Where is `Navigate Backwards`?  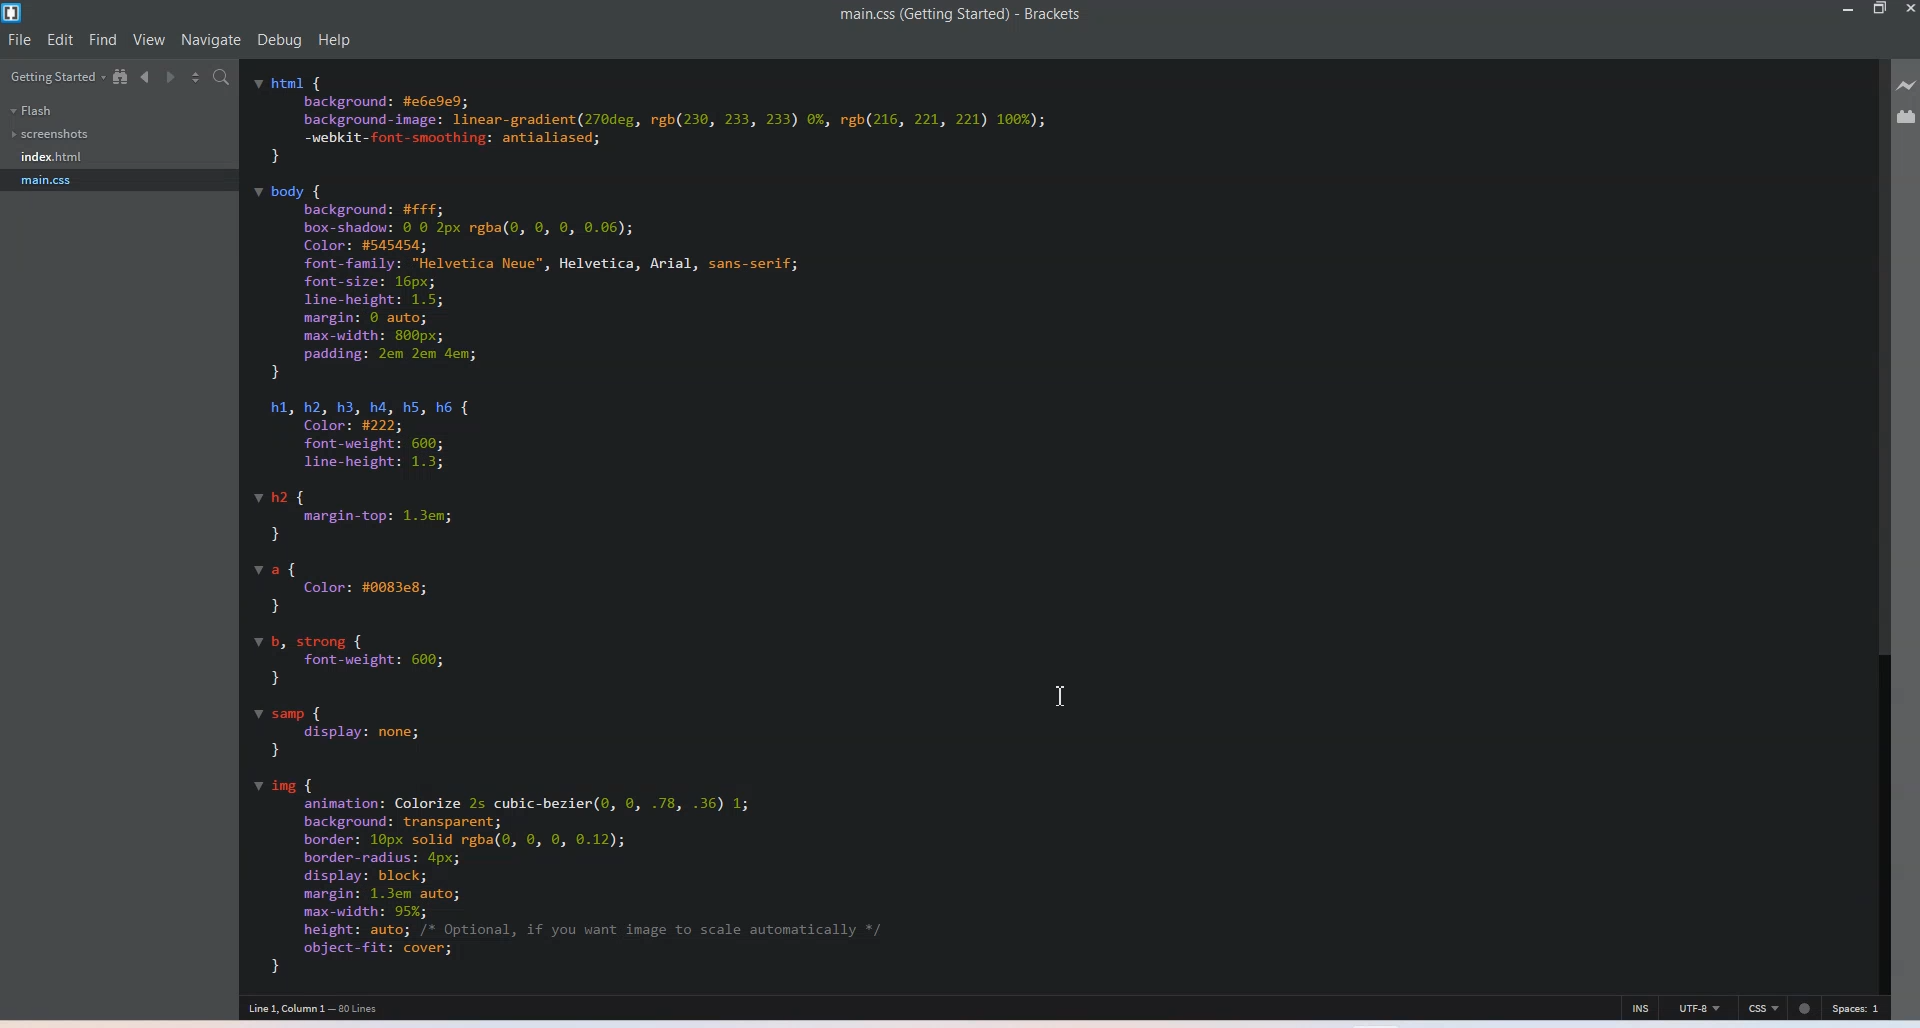 Navigate Backwards is located at coordinates (148, 77).